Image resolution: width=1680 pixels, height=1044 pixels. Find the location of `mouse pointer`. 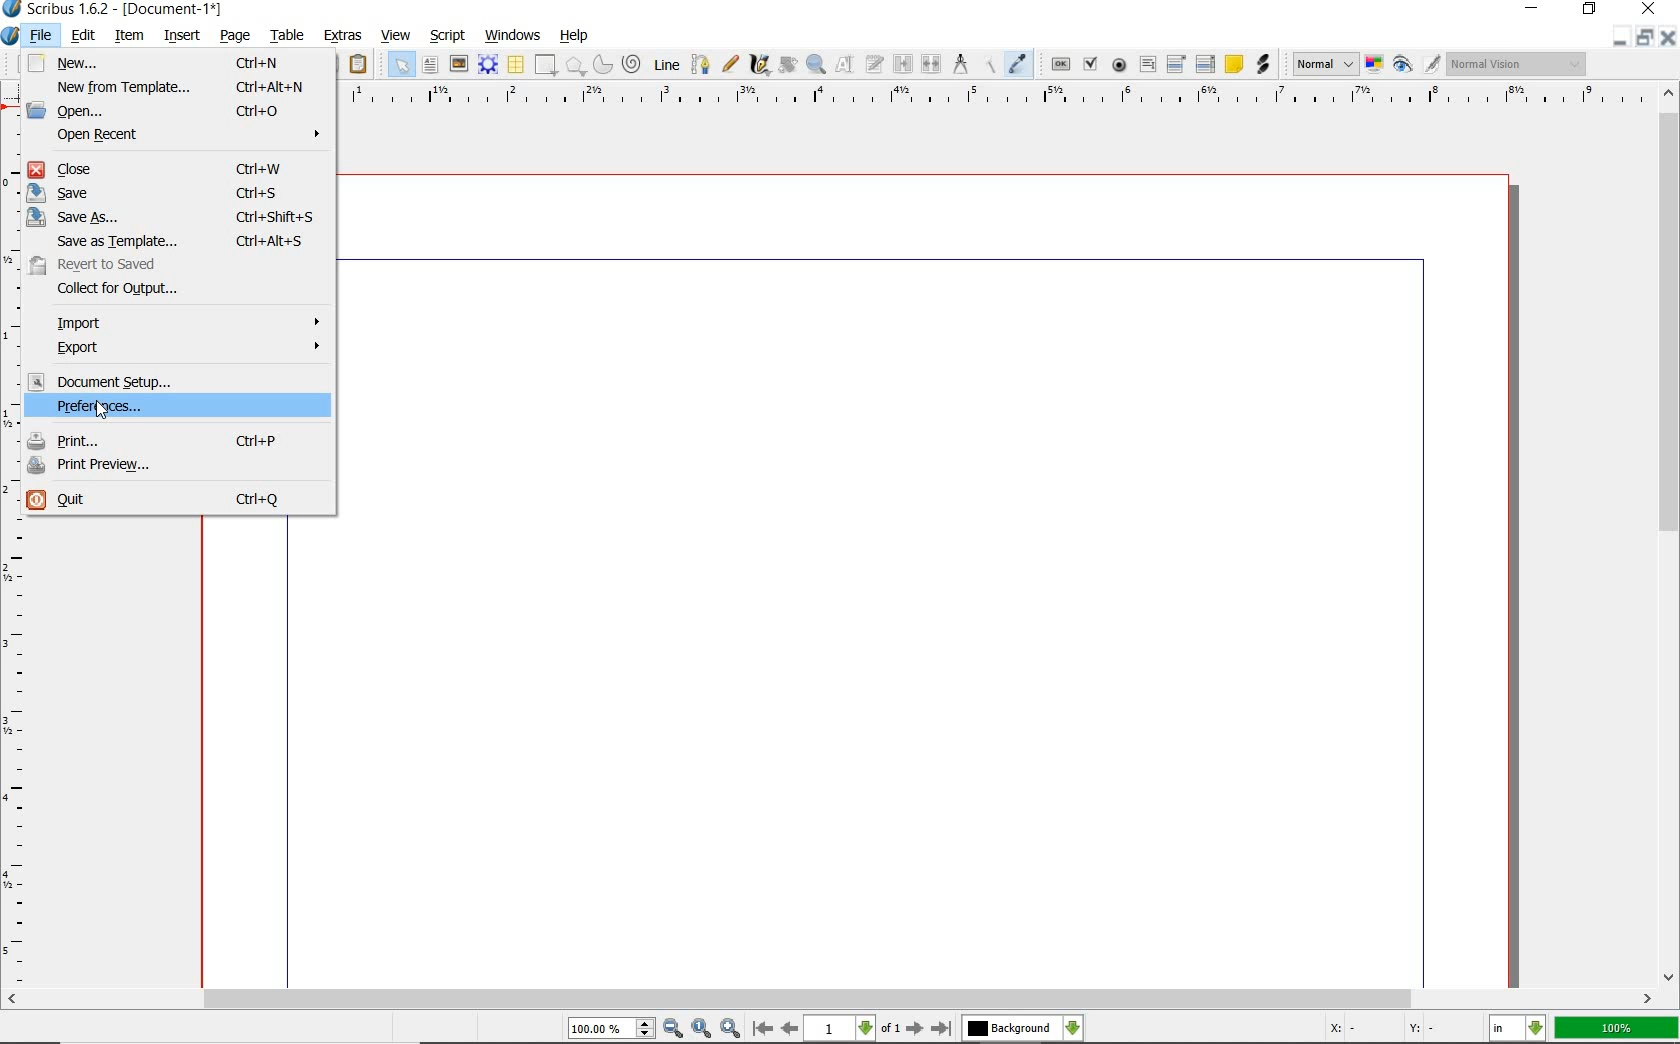

mouse pointer is located at coordinates (103, 409).